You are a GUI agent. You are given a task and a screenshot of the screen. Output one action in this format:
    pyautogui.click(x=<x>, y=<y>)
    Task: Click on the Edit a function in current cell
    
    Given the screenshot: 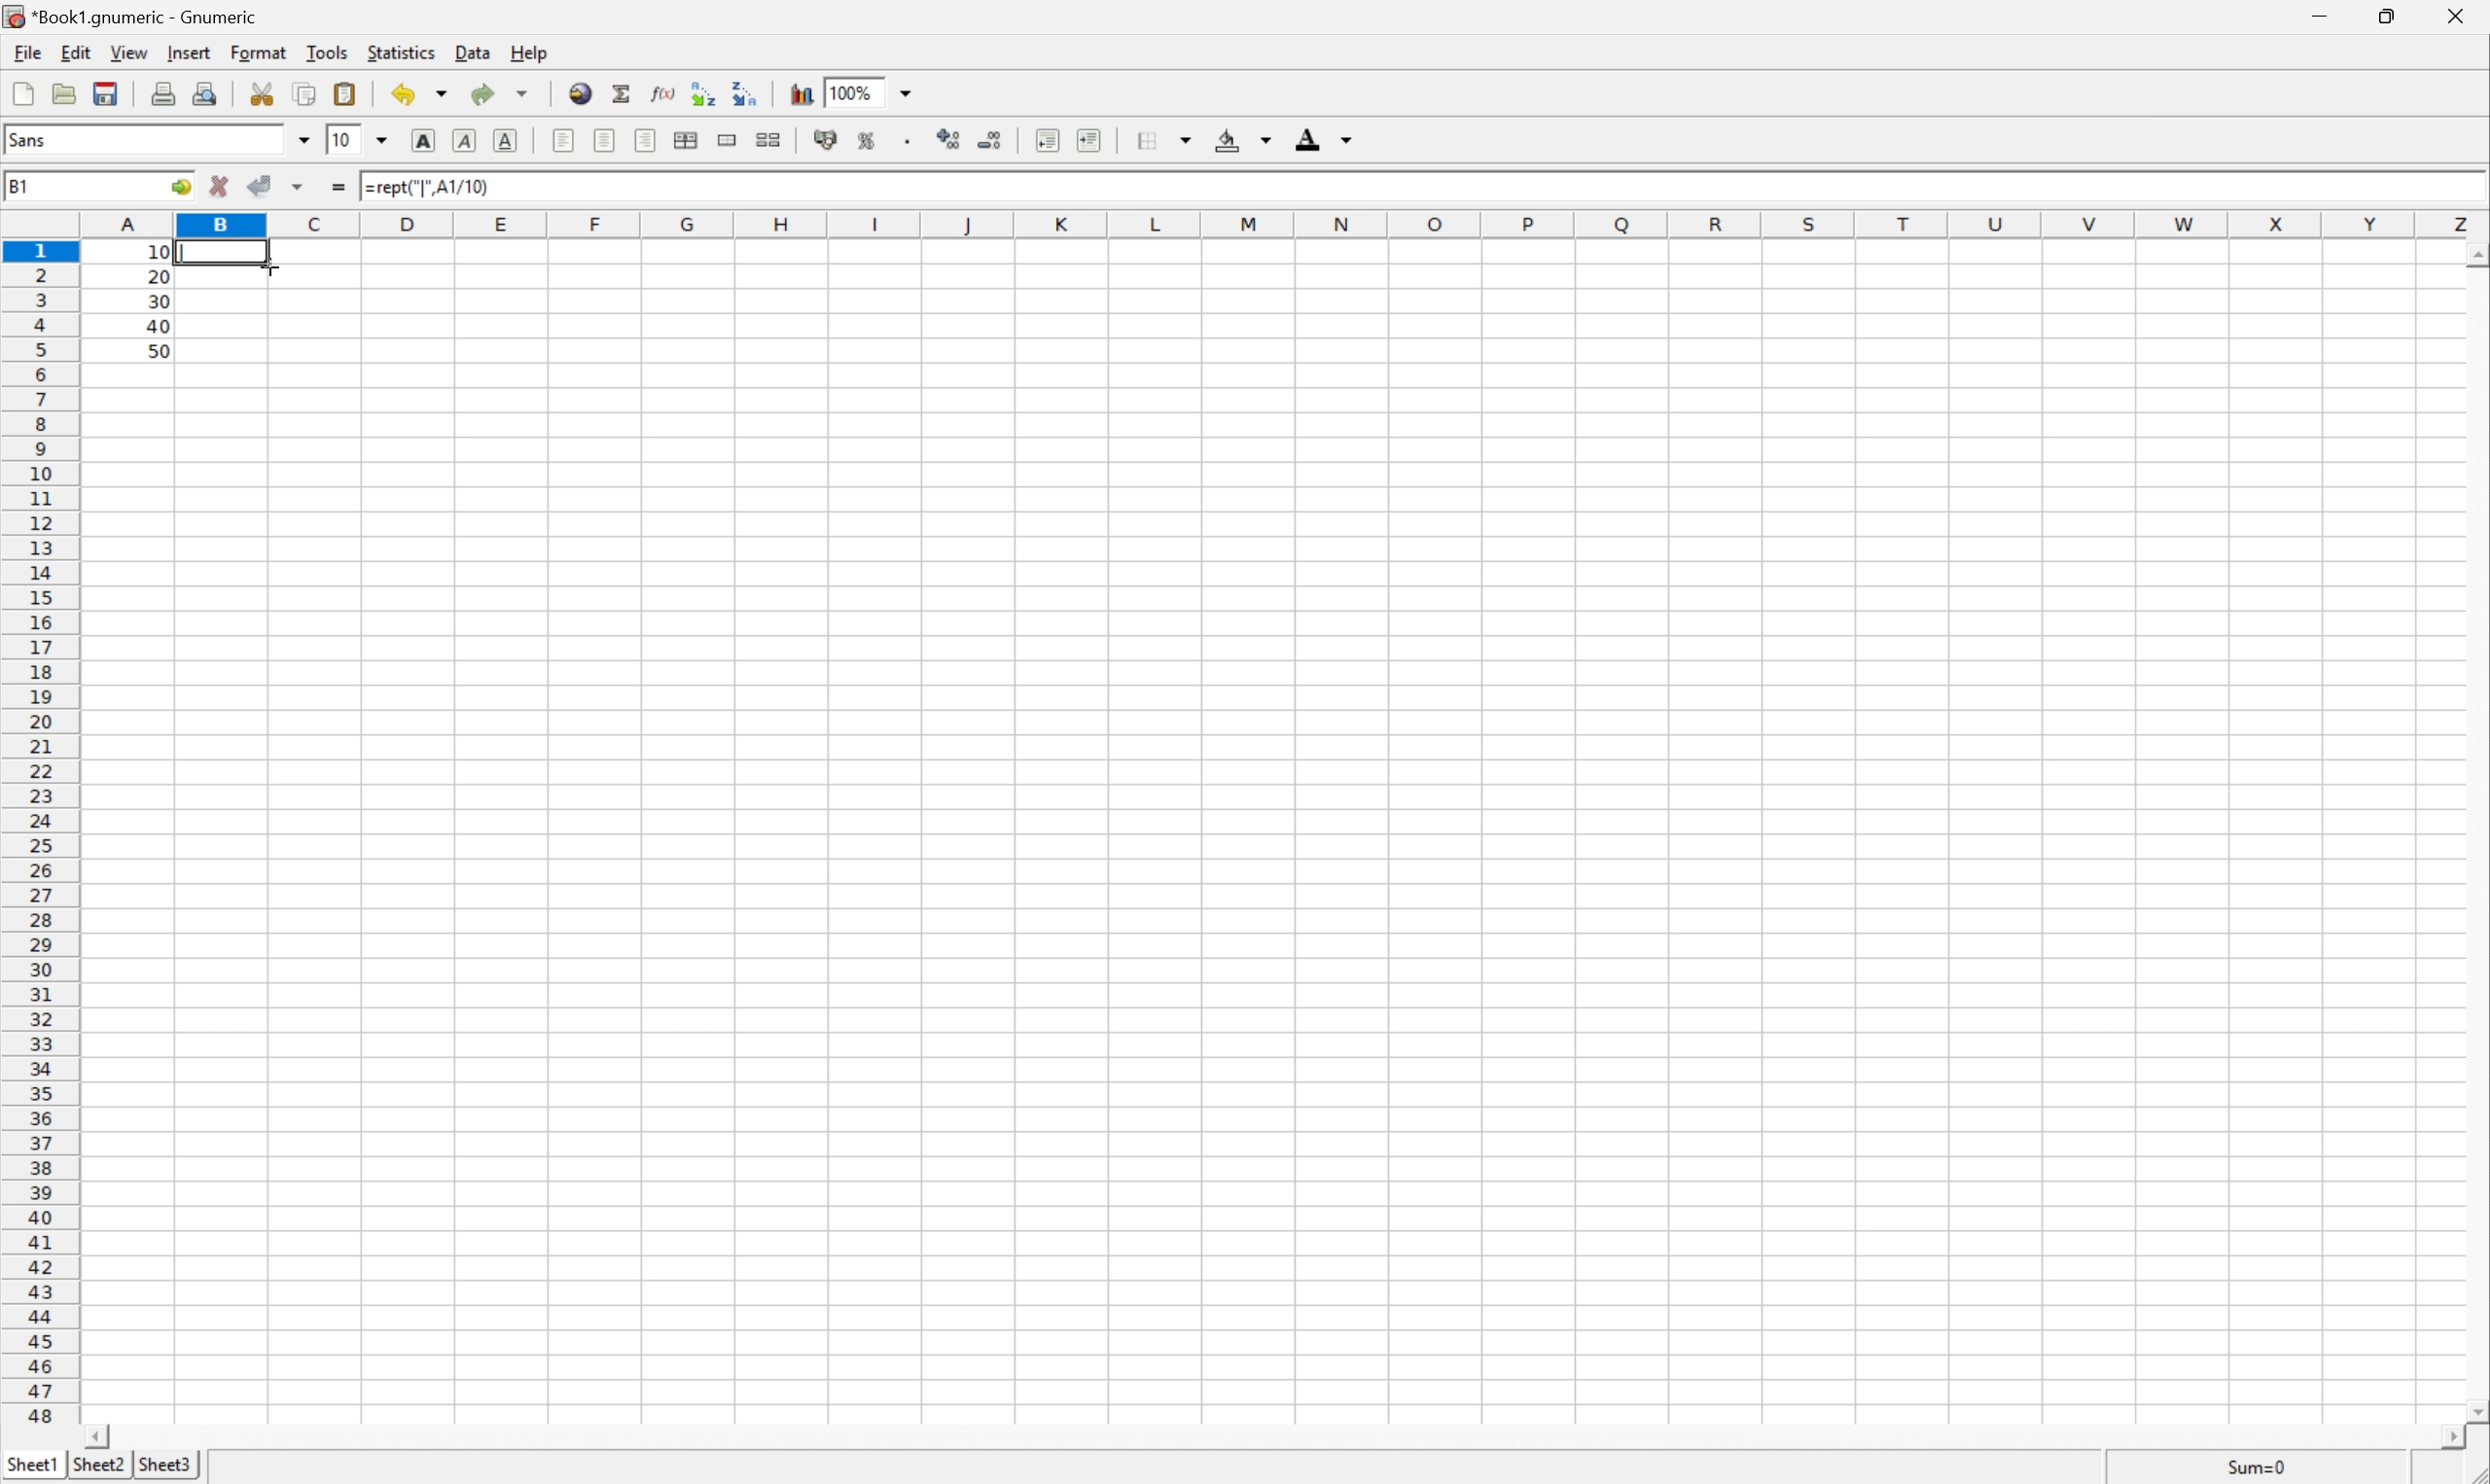 What is the action you would take?
    pyautogui.click(x=668, y=91)
    